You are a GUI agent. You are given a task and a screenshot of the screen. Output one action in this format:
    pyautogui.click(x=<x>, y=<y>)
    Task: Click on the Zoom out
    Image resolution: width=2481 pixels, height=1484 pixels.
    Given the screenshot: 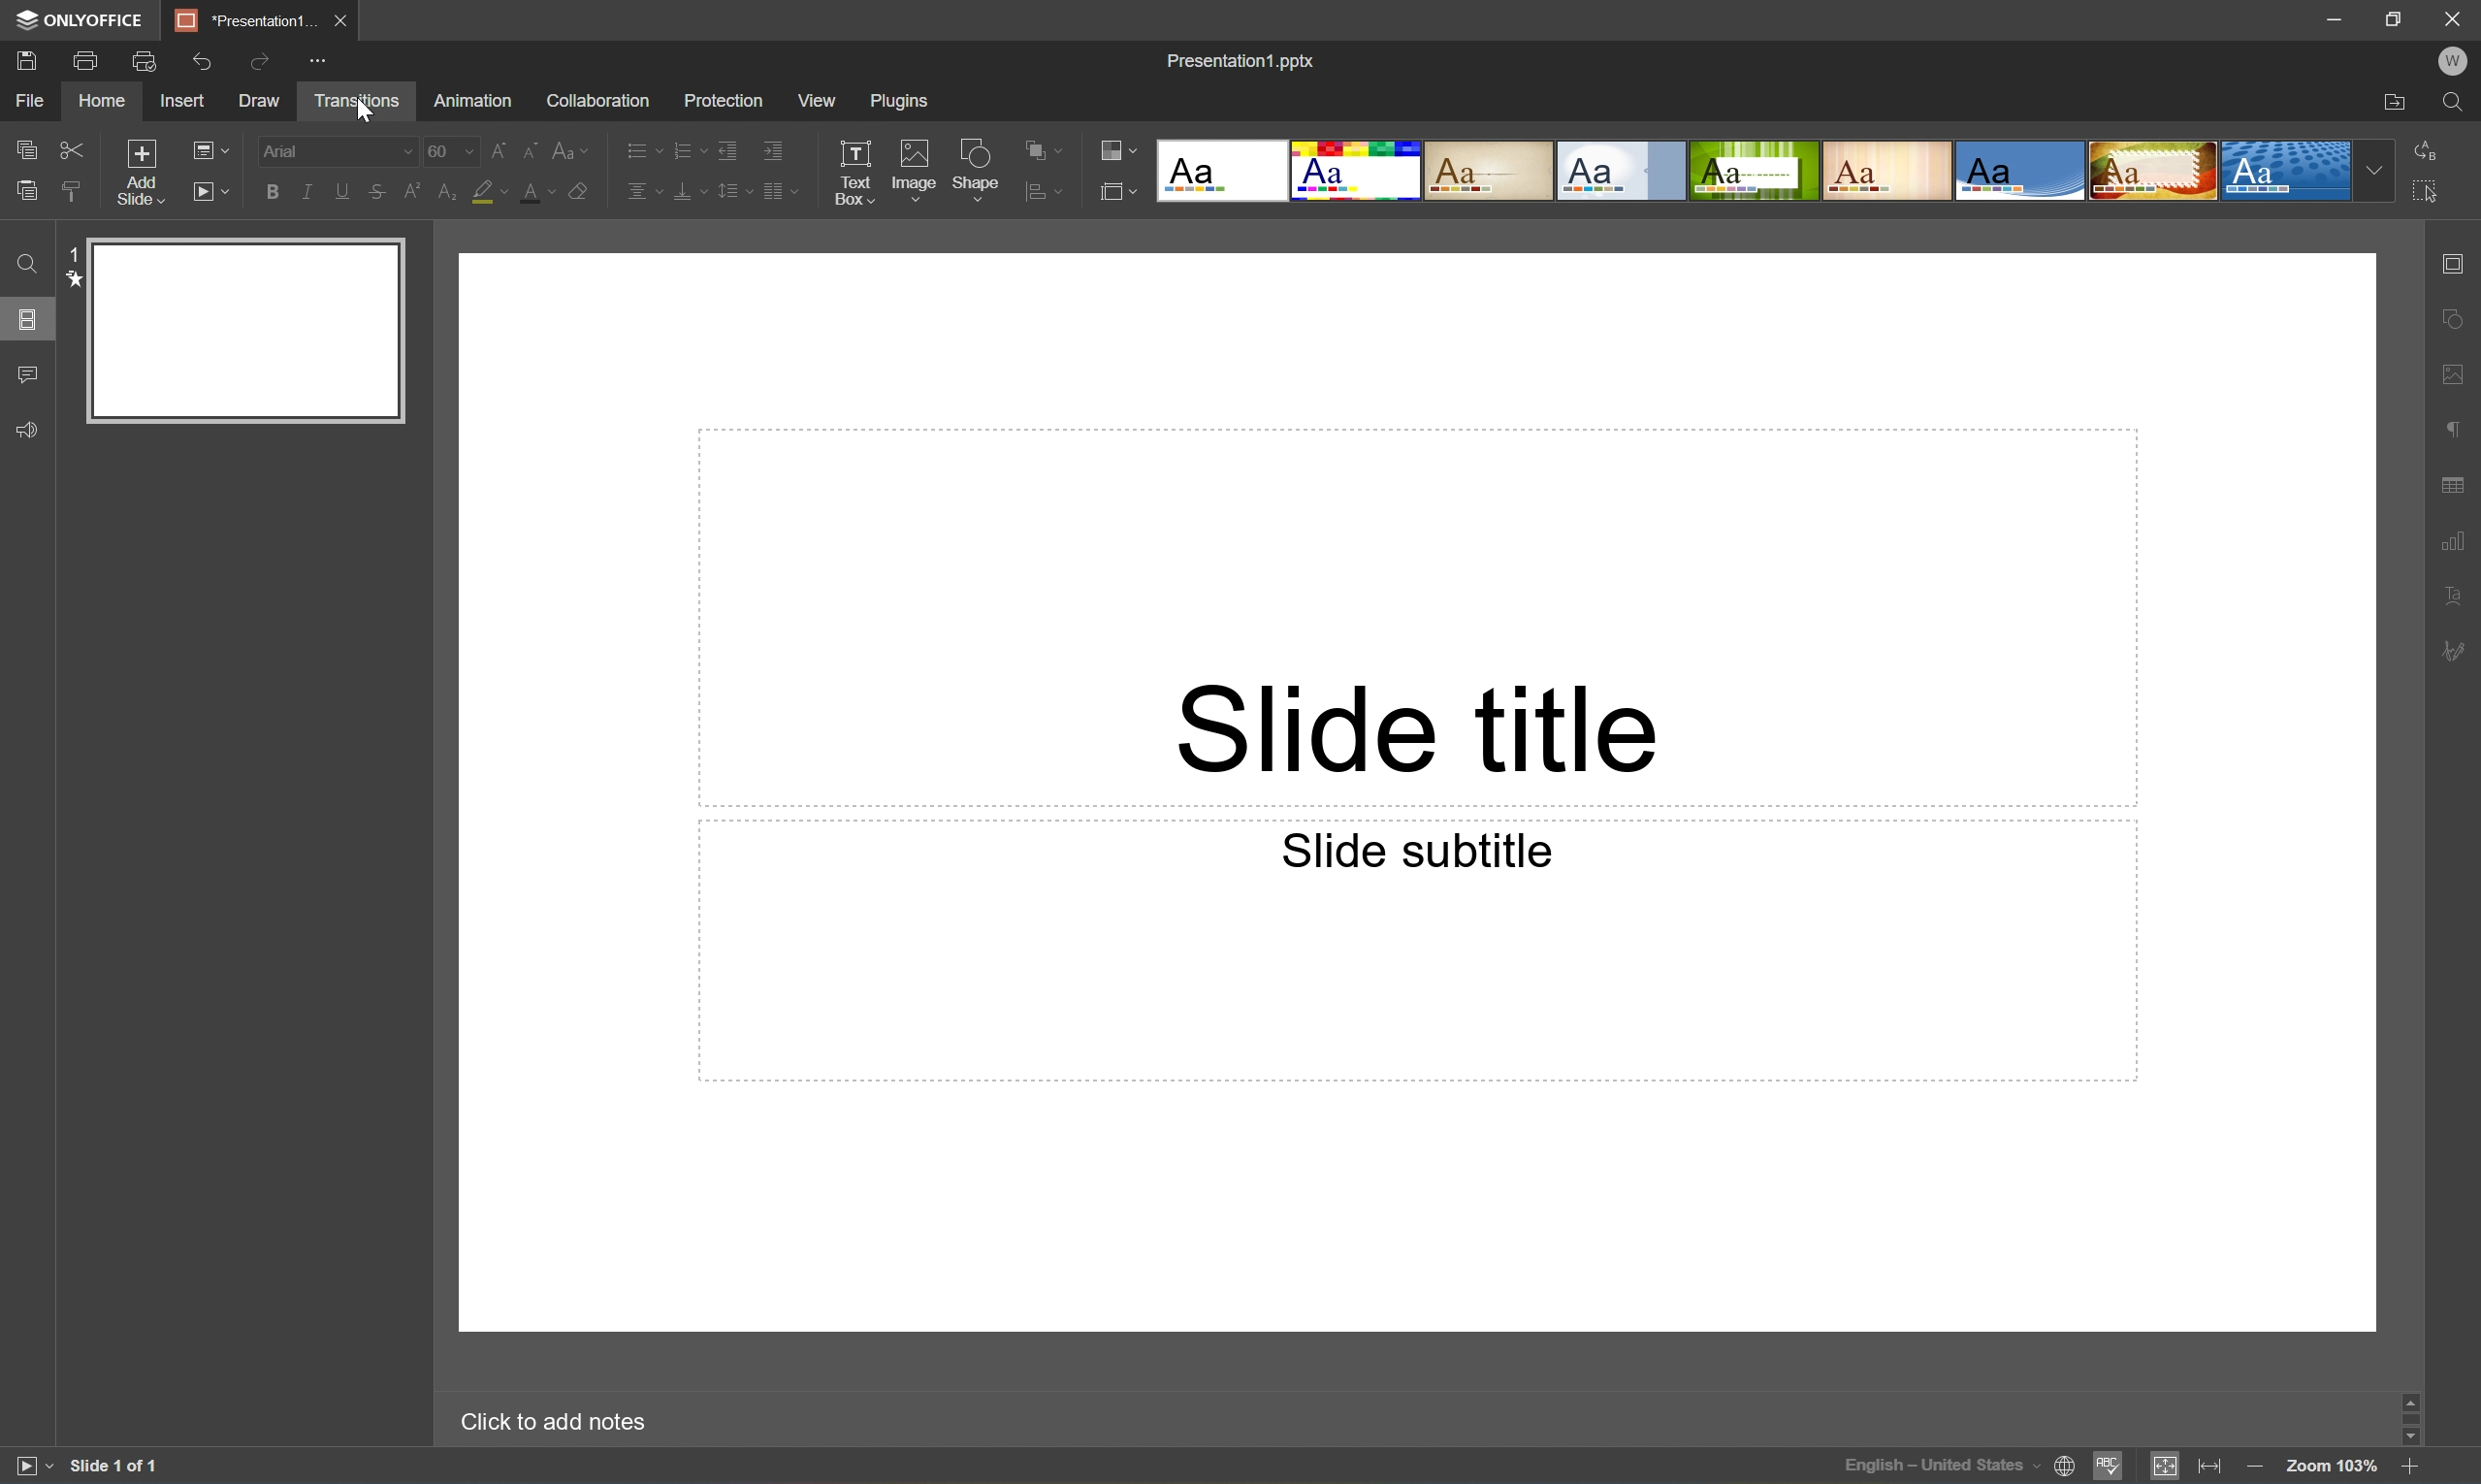 What is the action you would take?
    pyautogui.click(x=2263, y=1473)
    